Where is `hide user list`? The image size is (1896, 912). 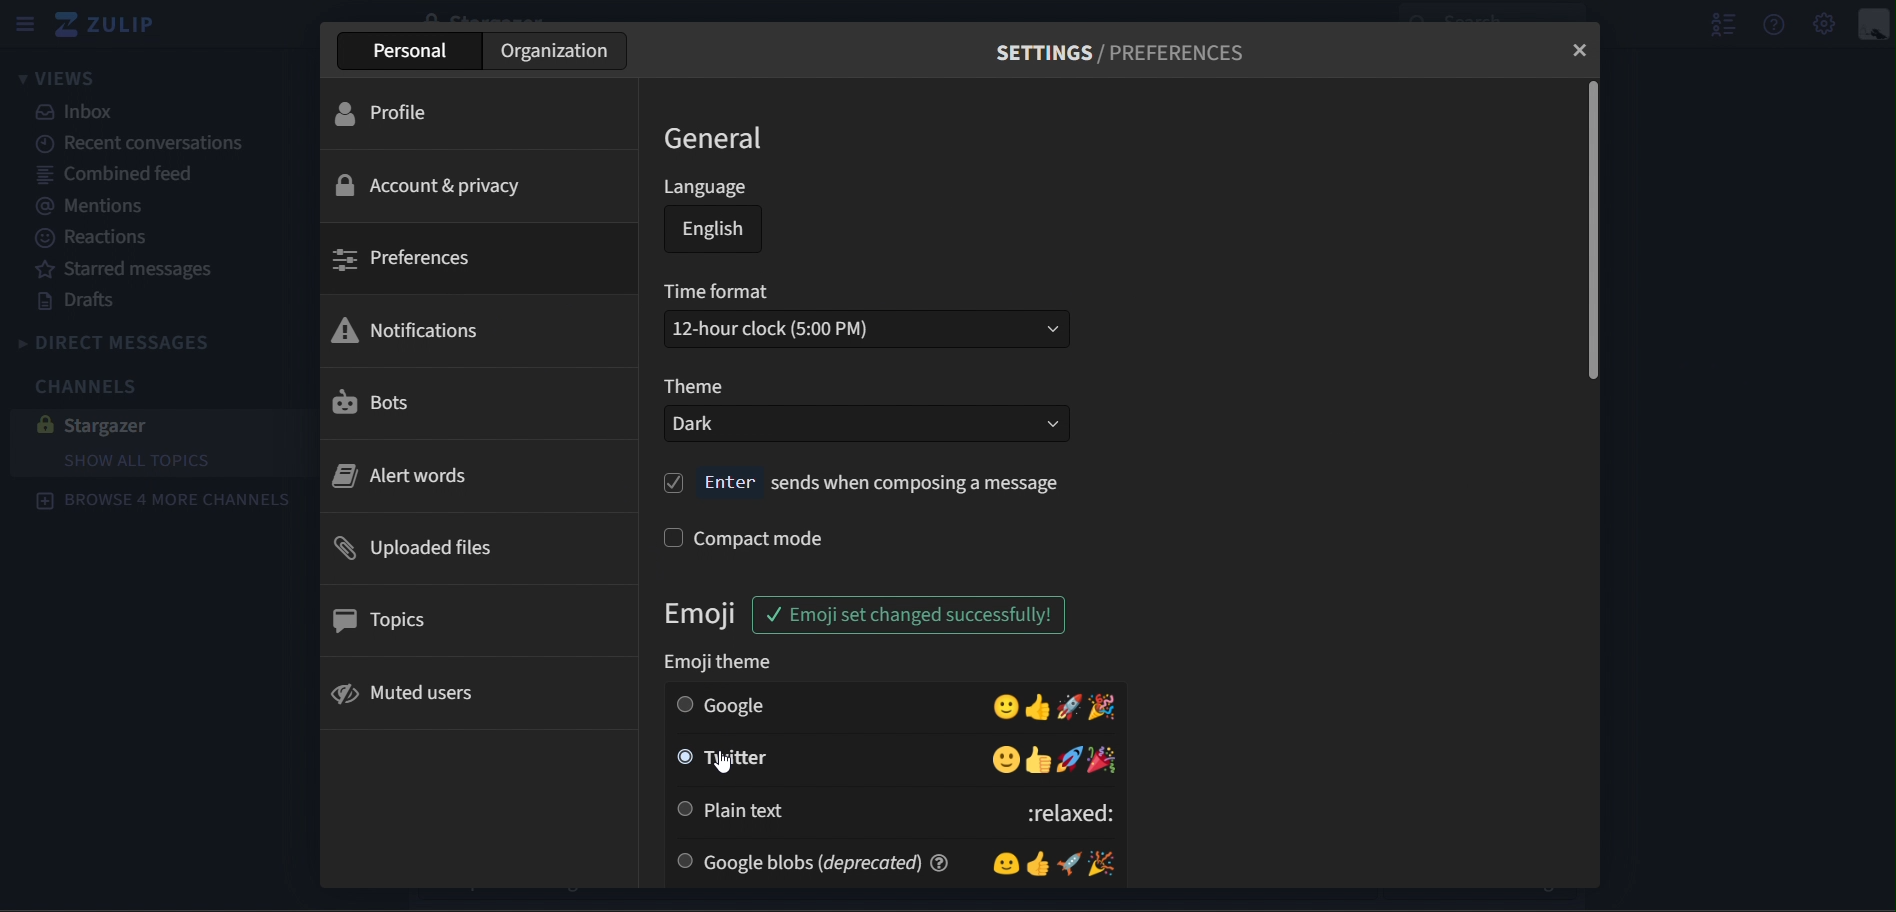 hide user list is located at coordinates (1716, 23).